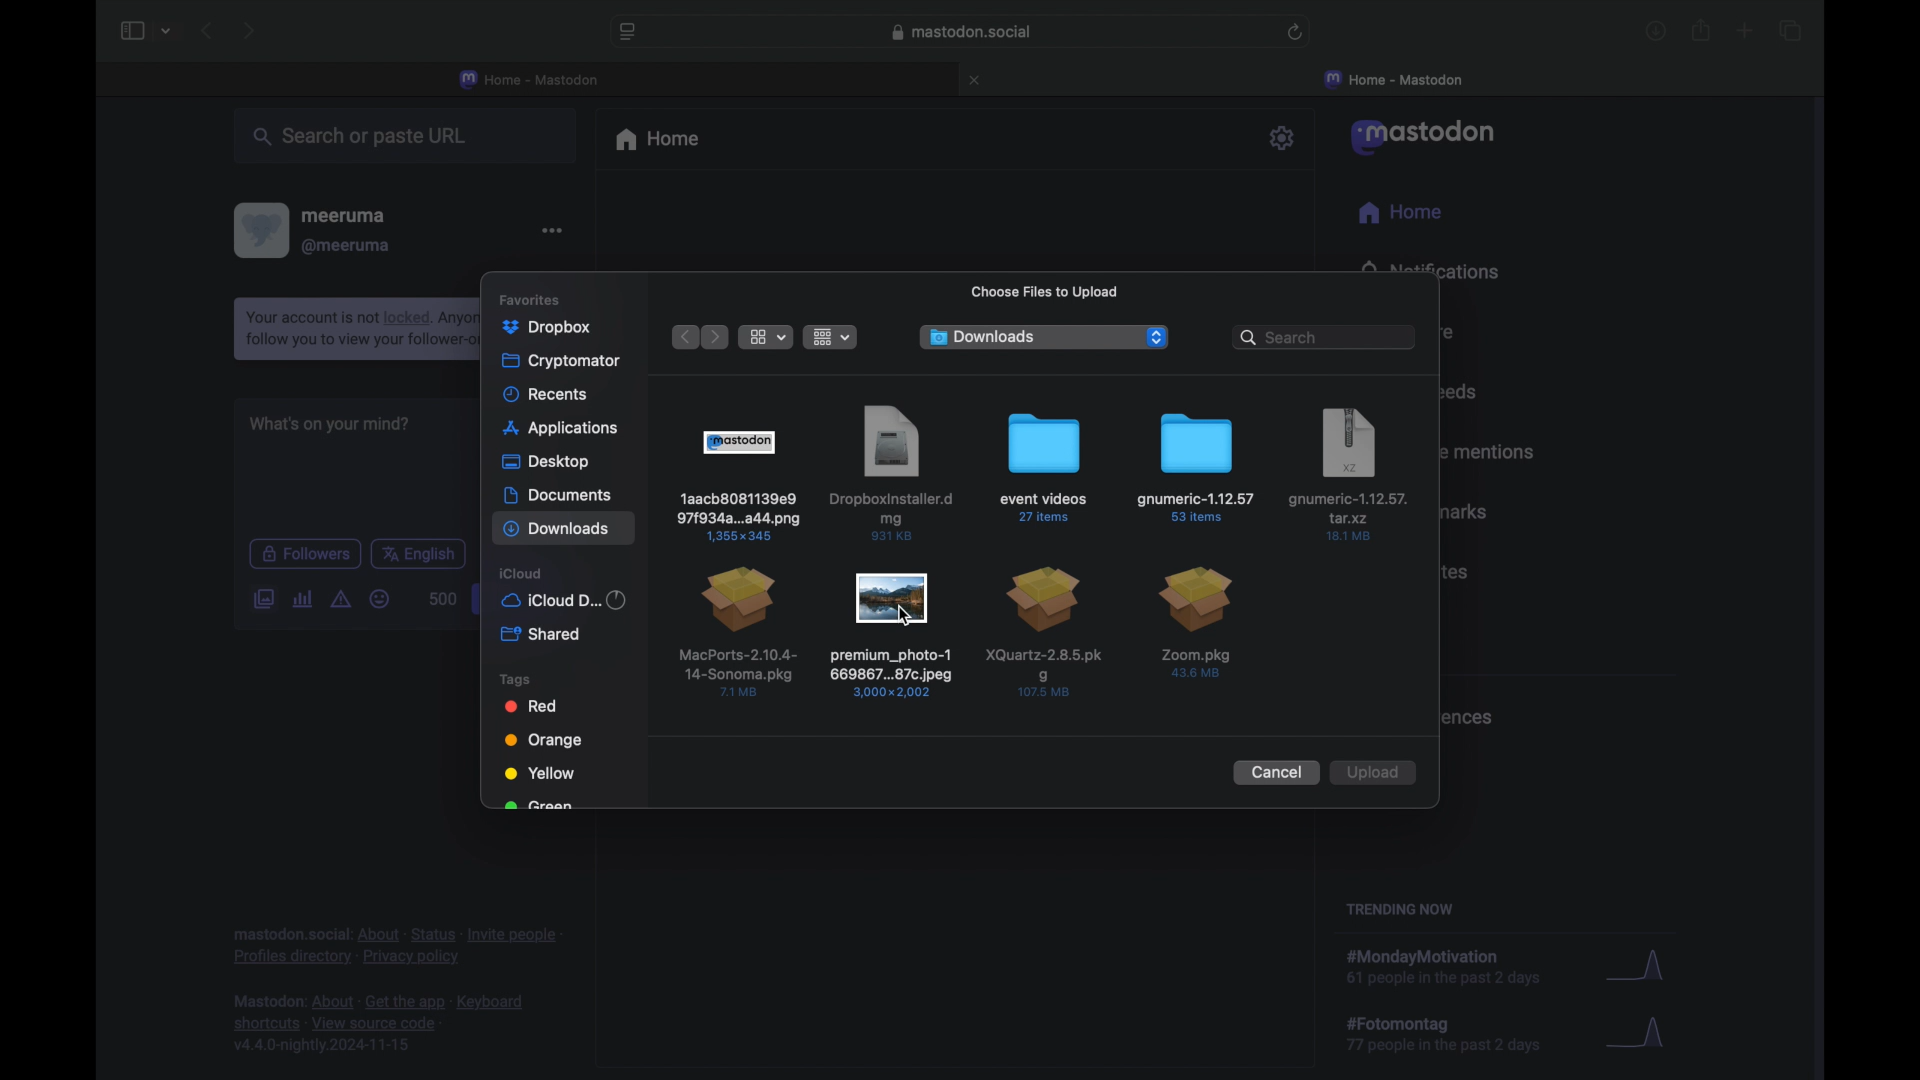  What do you see at coordinates (130, 31) in the screenshot?
I see `sidebar` at bounding box center [130, 31].